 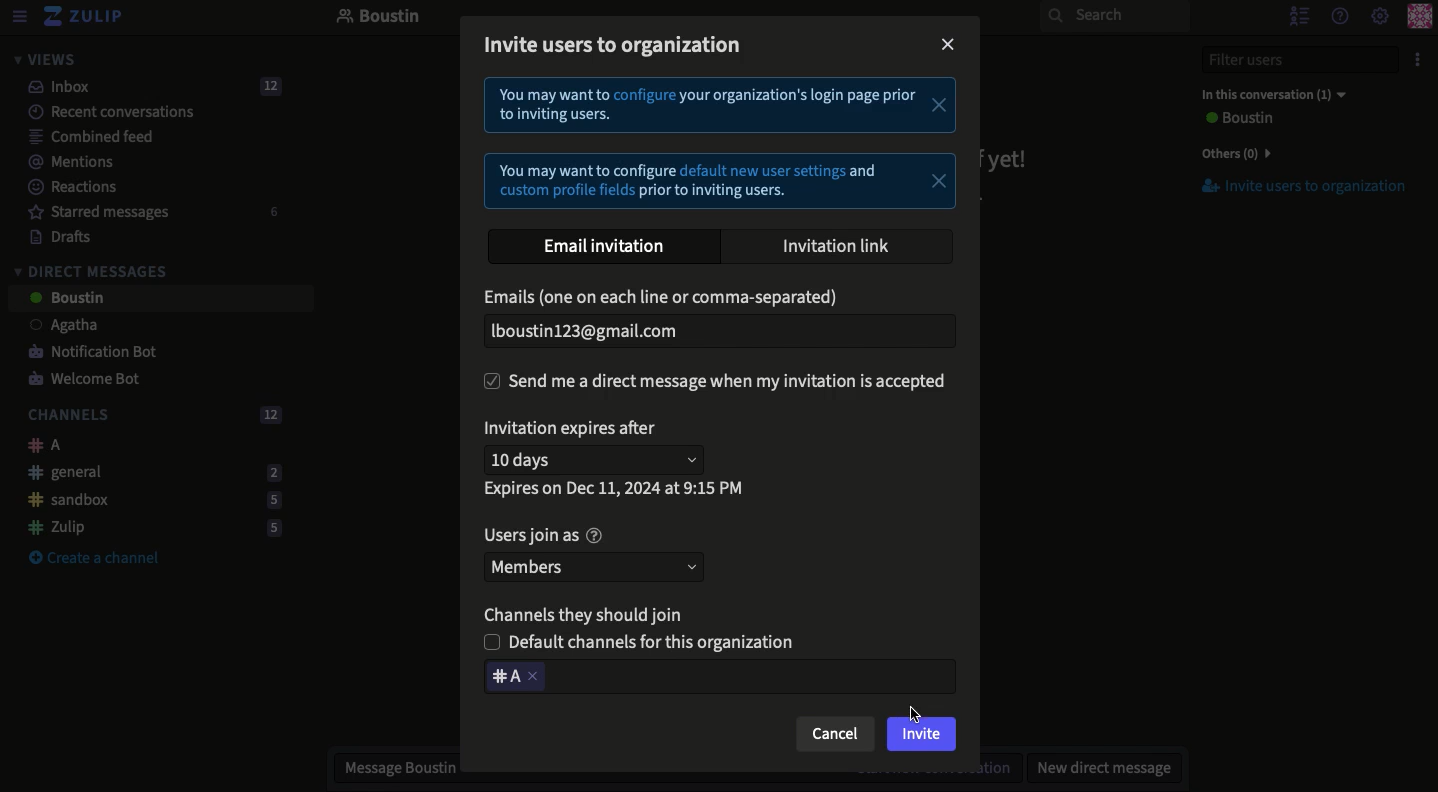 What do you see at coordinates (1419, 18) in the screenshot?
I see `Profile` at bounding box center [1419, 18].